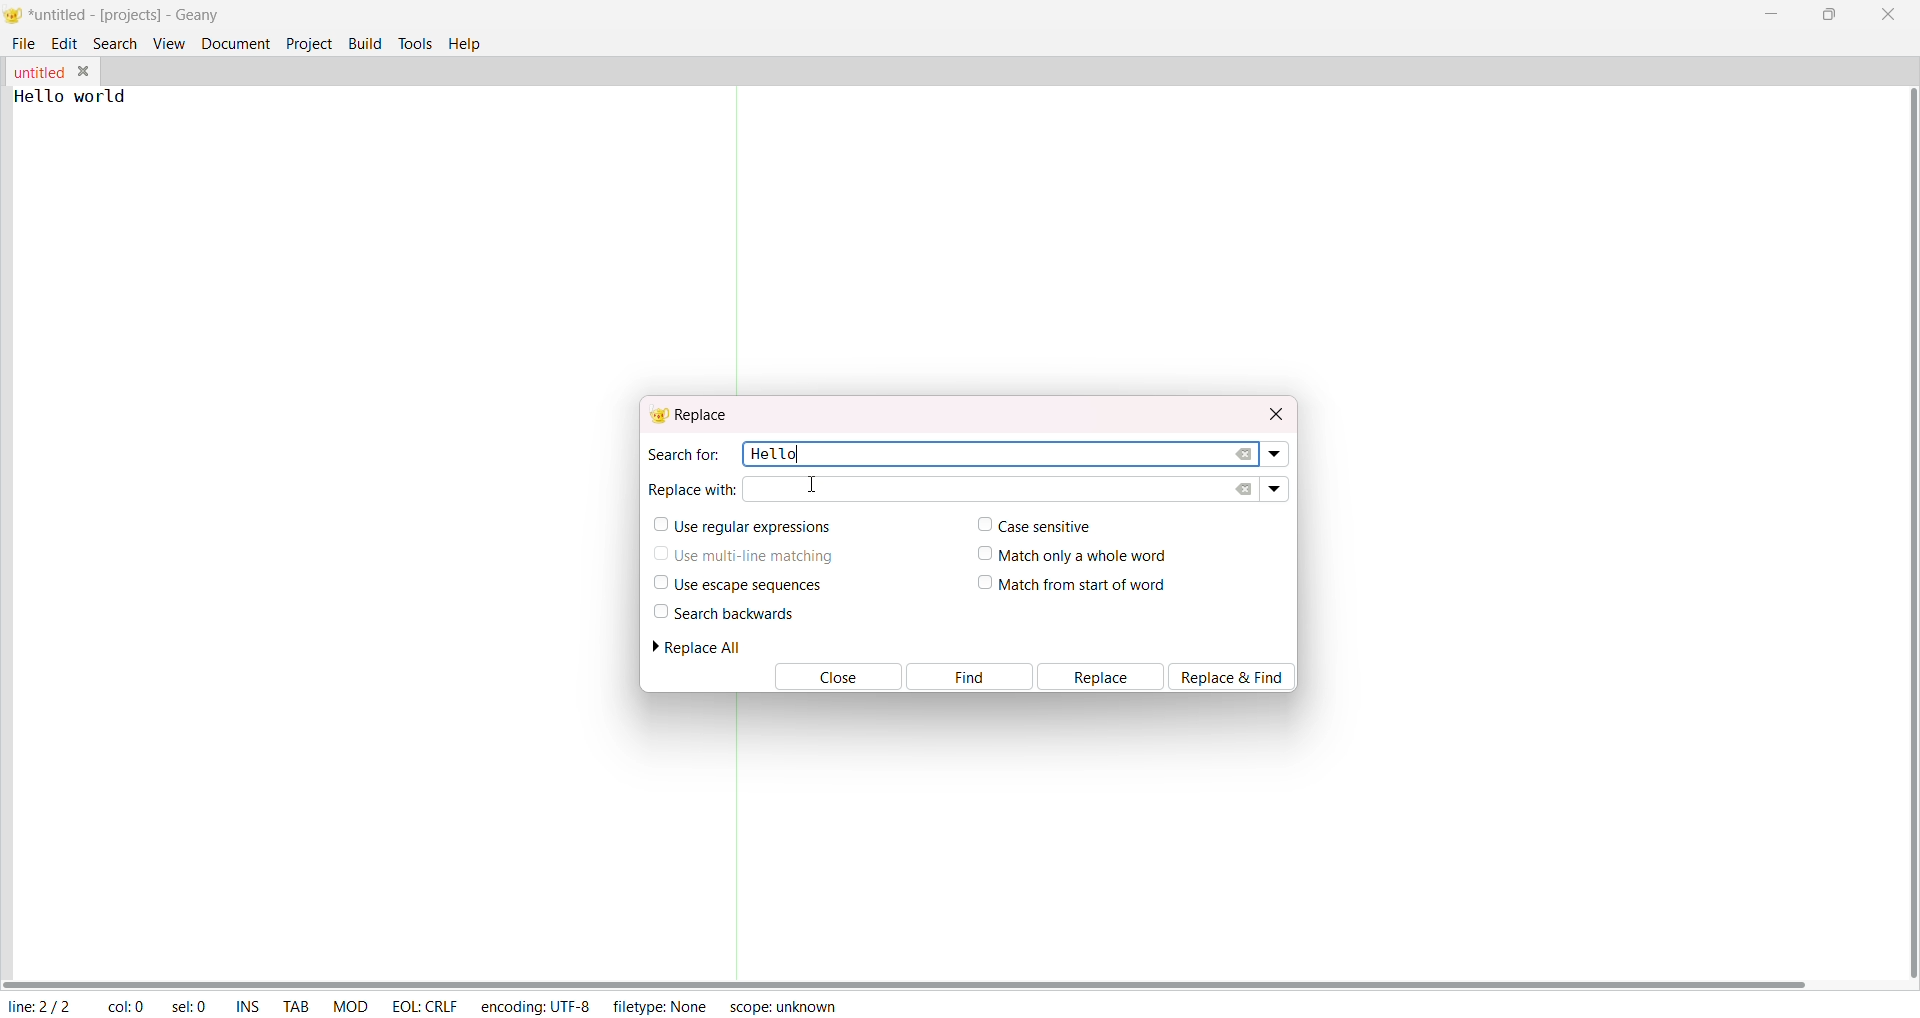 Image resolution: width=1920 pixels, height=1018 pixels. What do you see at coordinates (248, 1008) in the screenshot?
I see `ins` at bounding box center [248, 1008].